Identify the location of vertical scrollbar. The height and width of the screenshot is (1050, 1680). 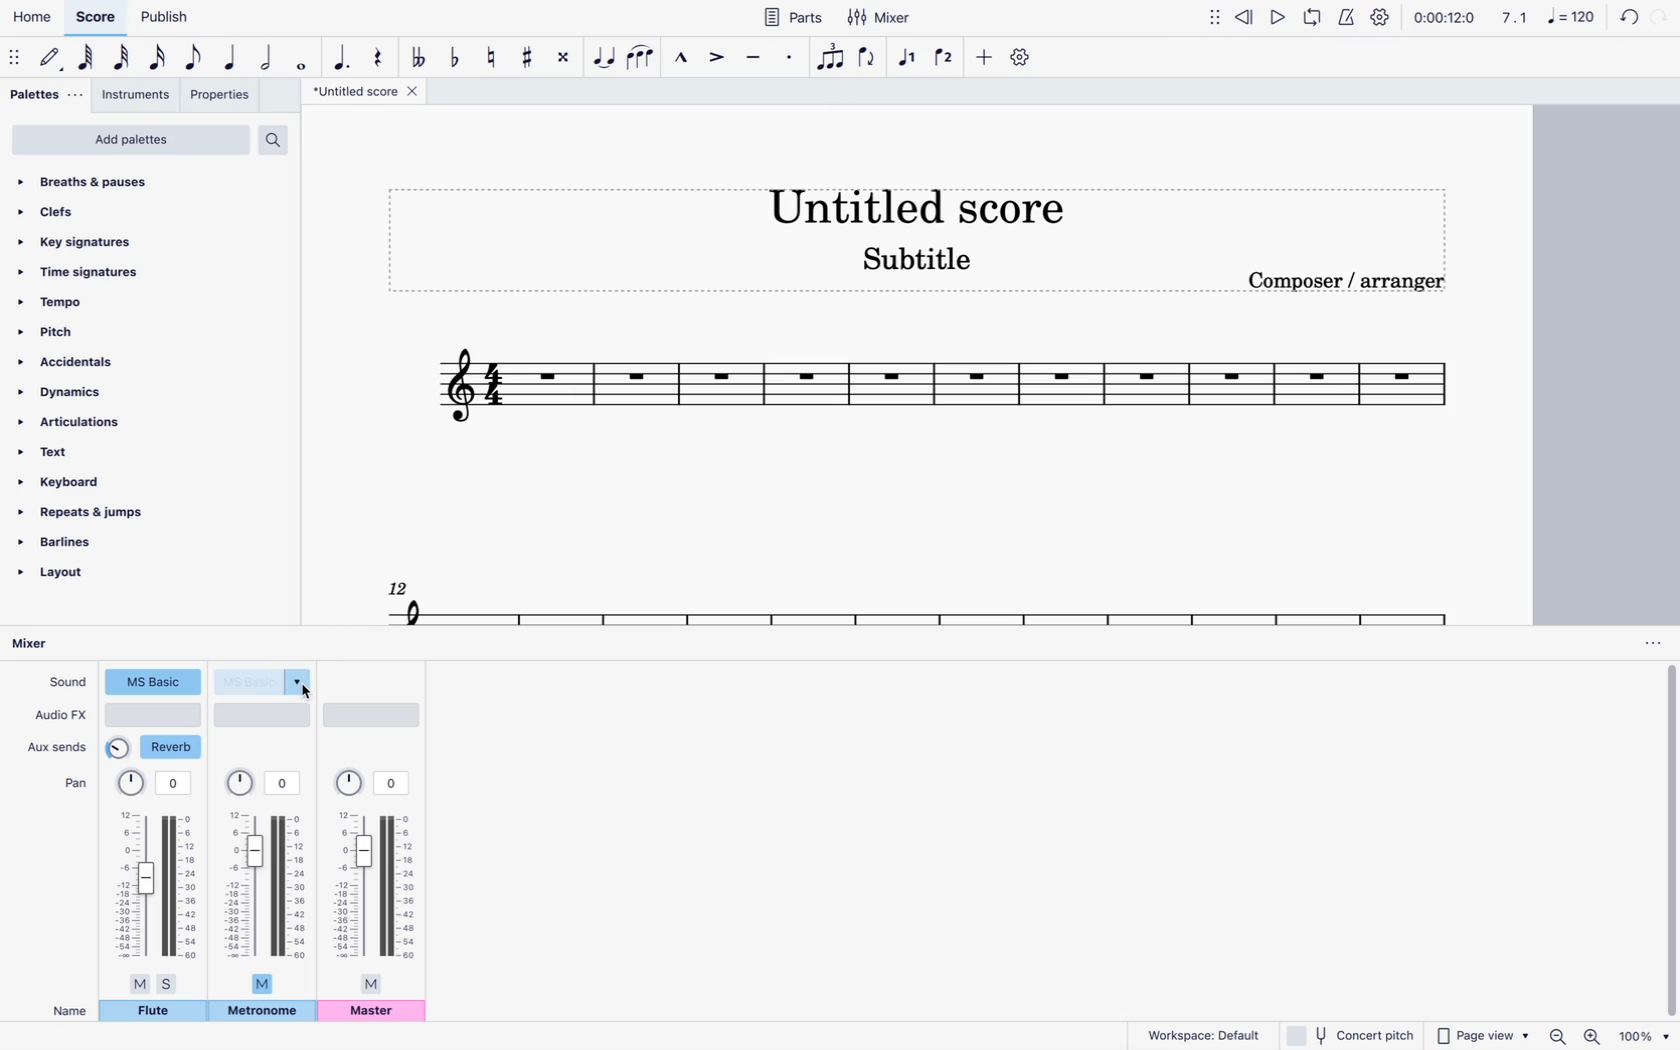
(1667, 842).